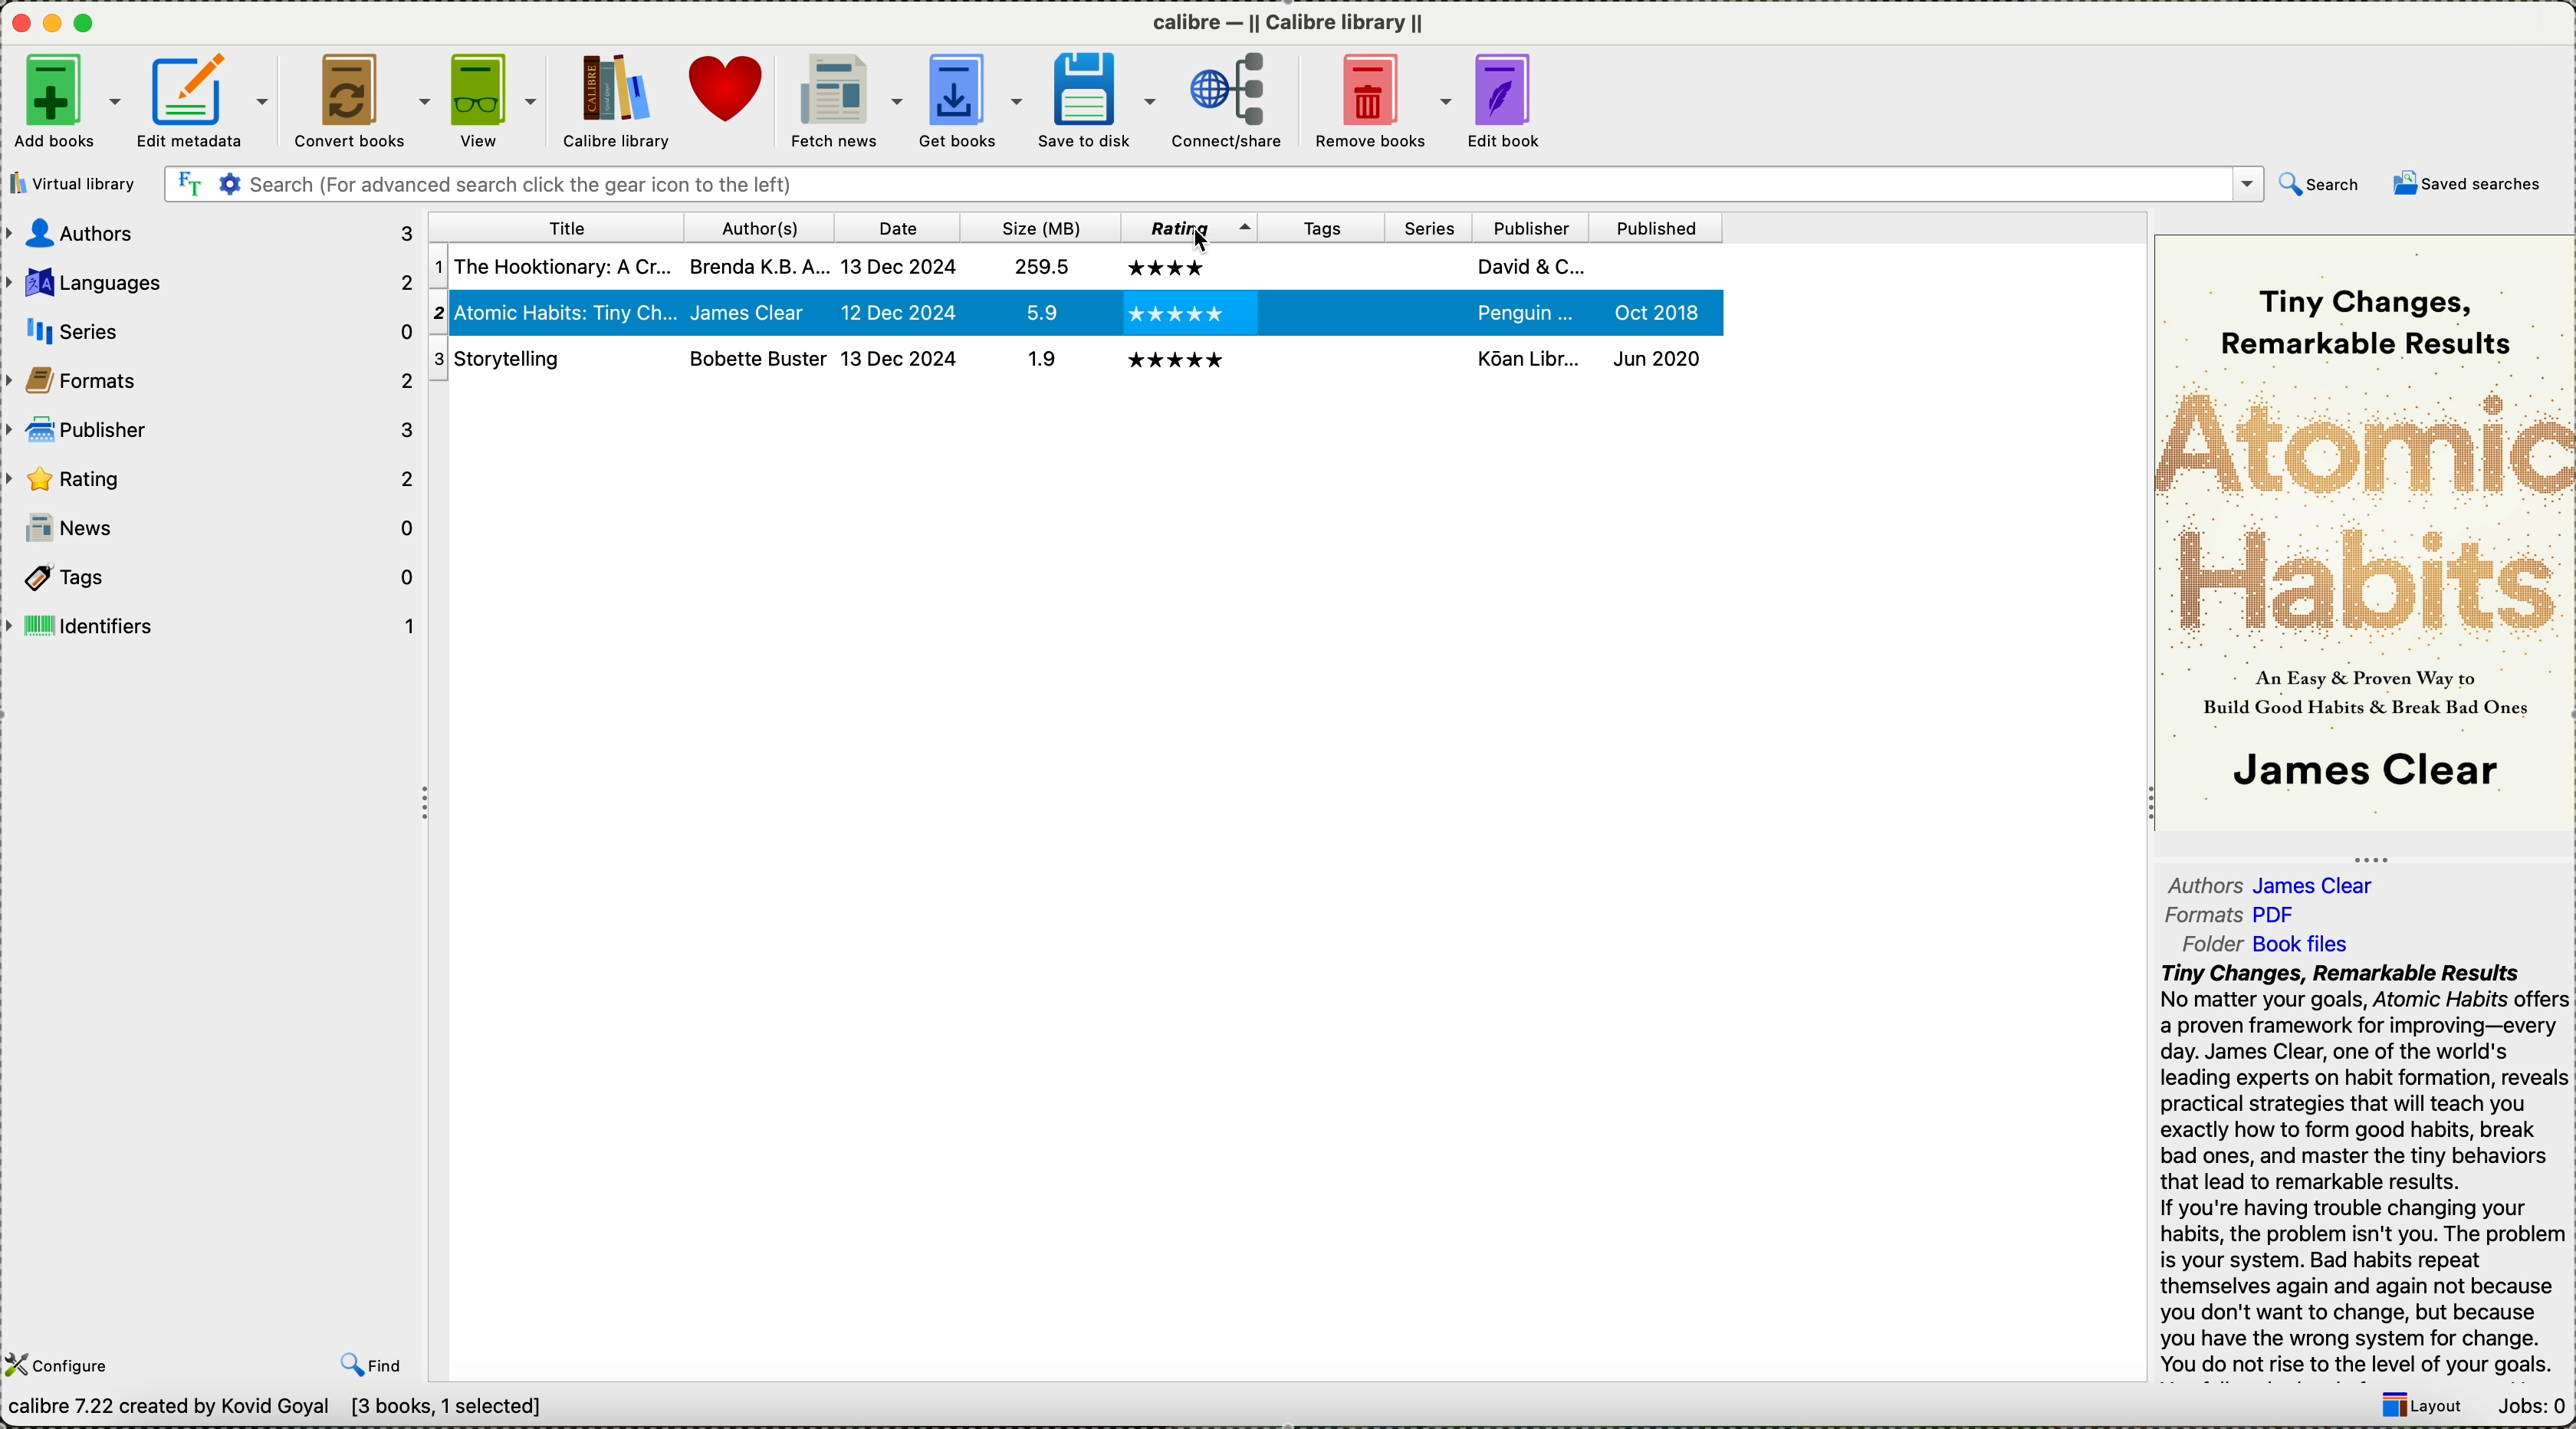 The height and width of the screenshot is (1429, 2576). Describe the element at coordinates (370, 1365) in the screenshot. I see `find` at that location.